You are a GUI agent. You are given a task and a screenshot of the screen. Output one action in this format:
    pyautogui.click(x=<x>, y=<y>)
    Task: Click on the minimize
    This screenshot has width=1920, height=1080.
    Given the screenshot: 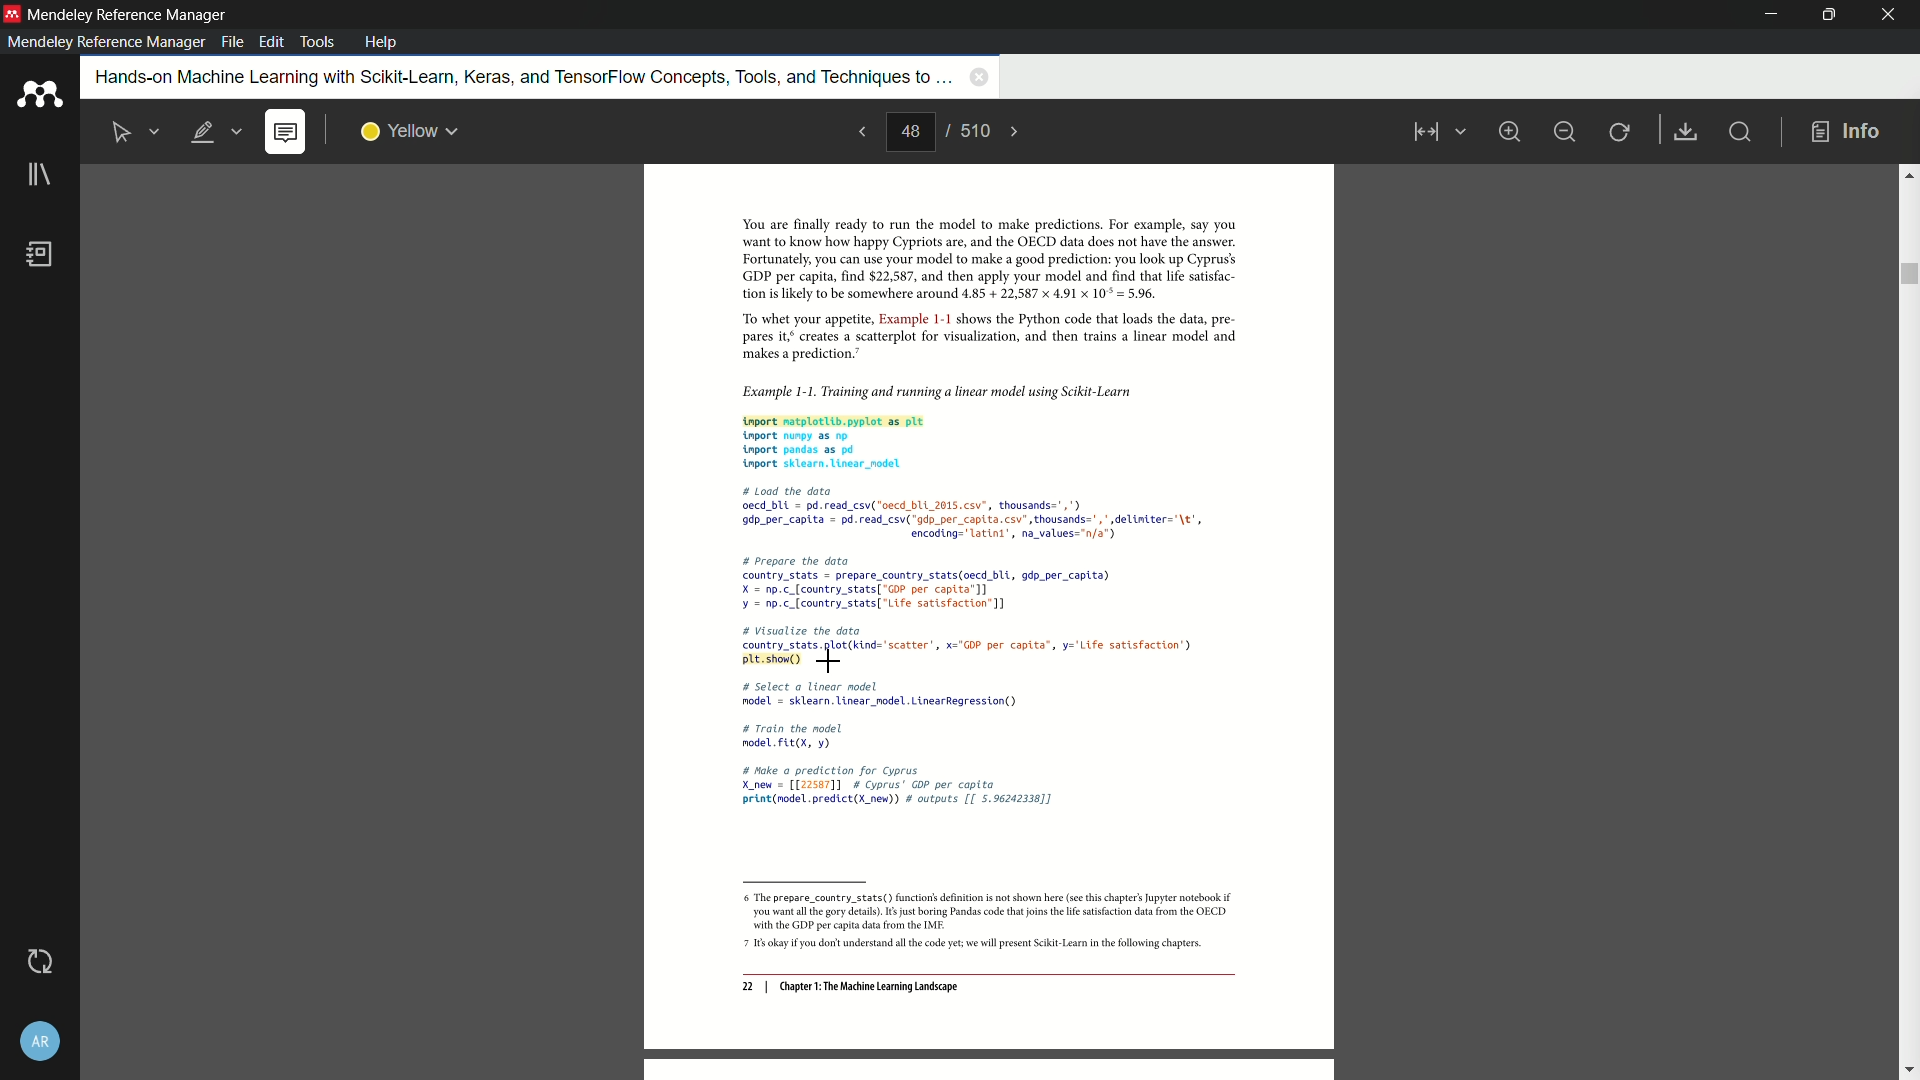 What is the action you would take?
    pyautogui.click(x=1564, y=132)
    